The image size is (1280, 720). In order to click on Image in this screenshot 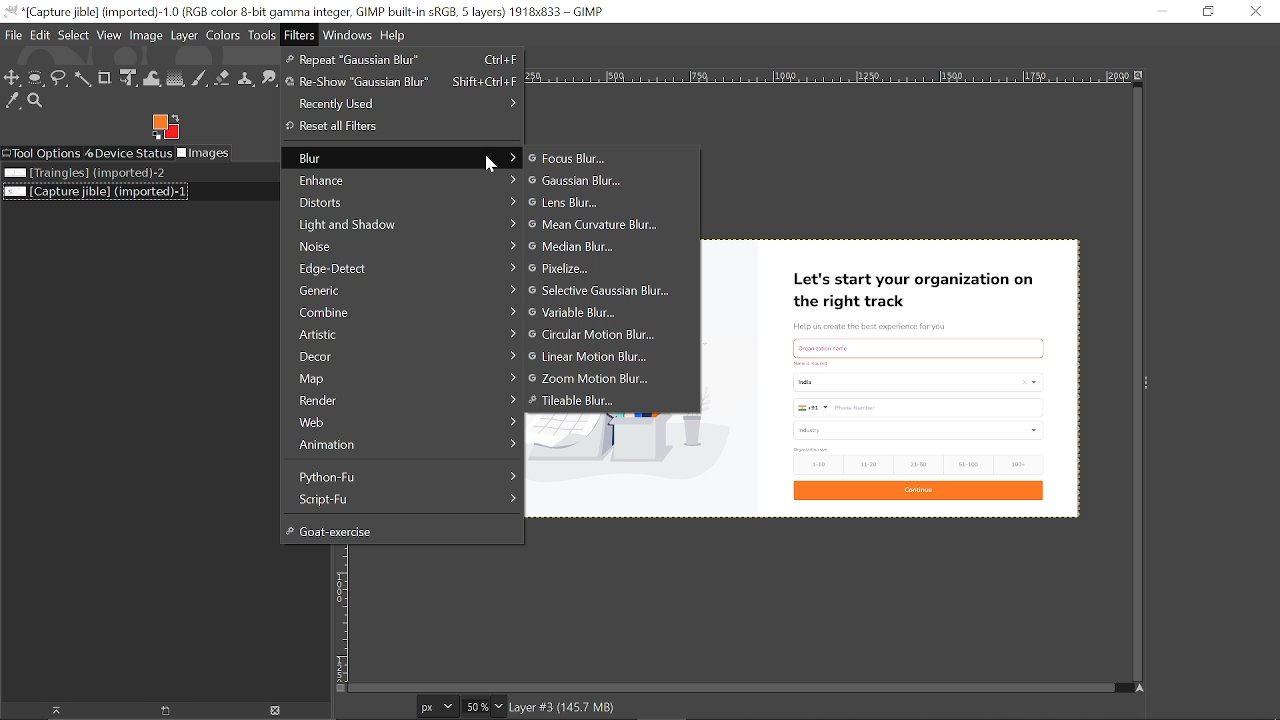, I will do `click(146, 37)`.